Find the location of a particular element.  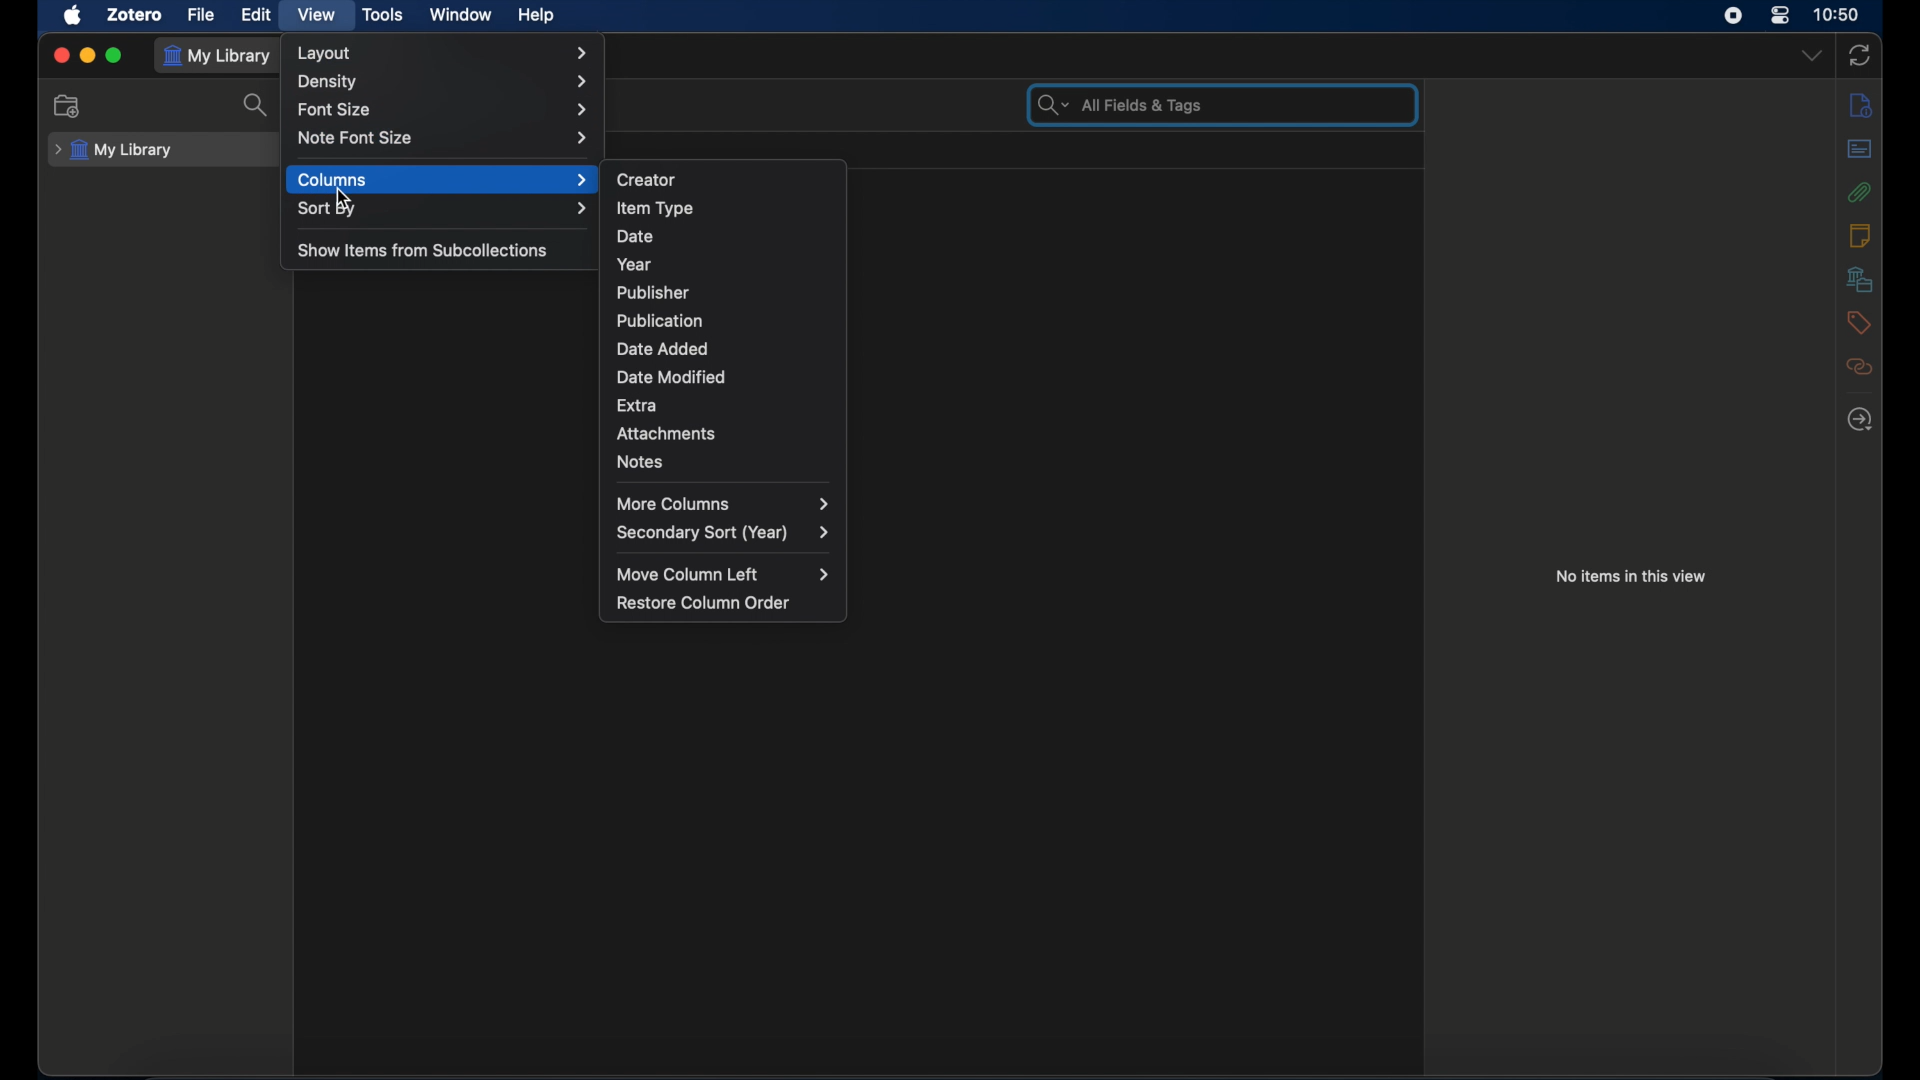

apple is located at coordinates (73, 15).